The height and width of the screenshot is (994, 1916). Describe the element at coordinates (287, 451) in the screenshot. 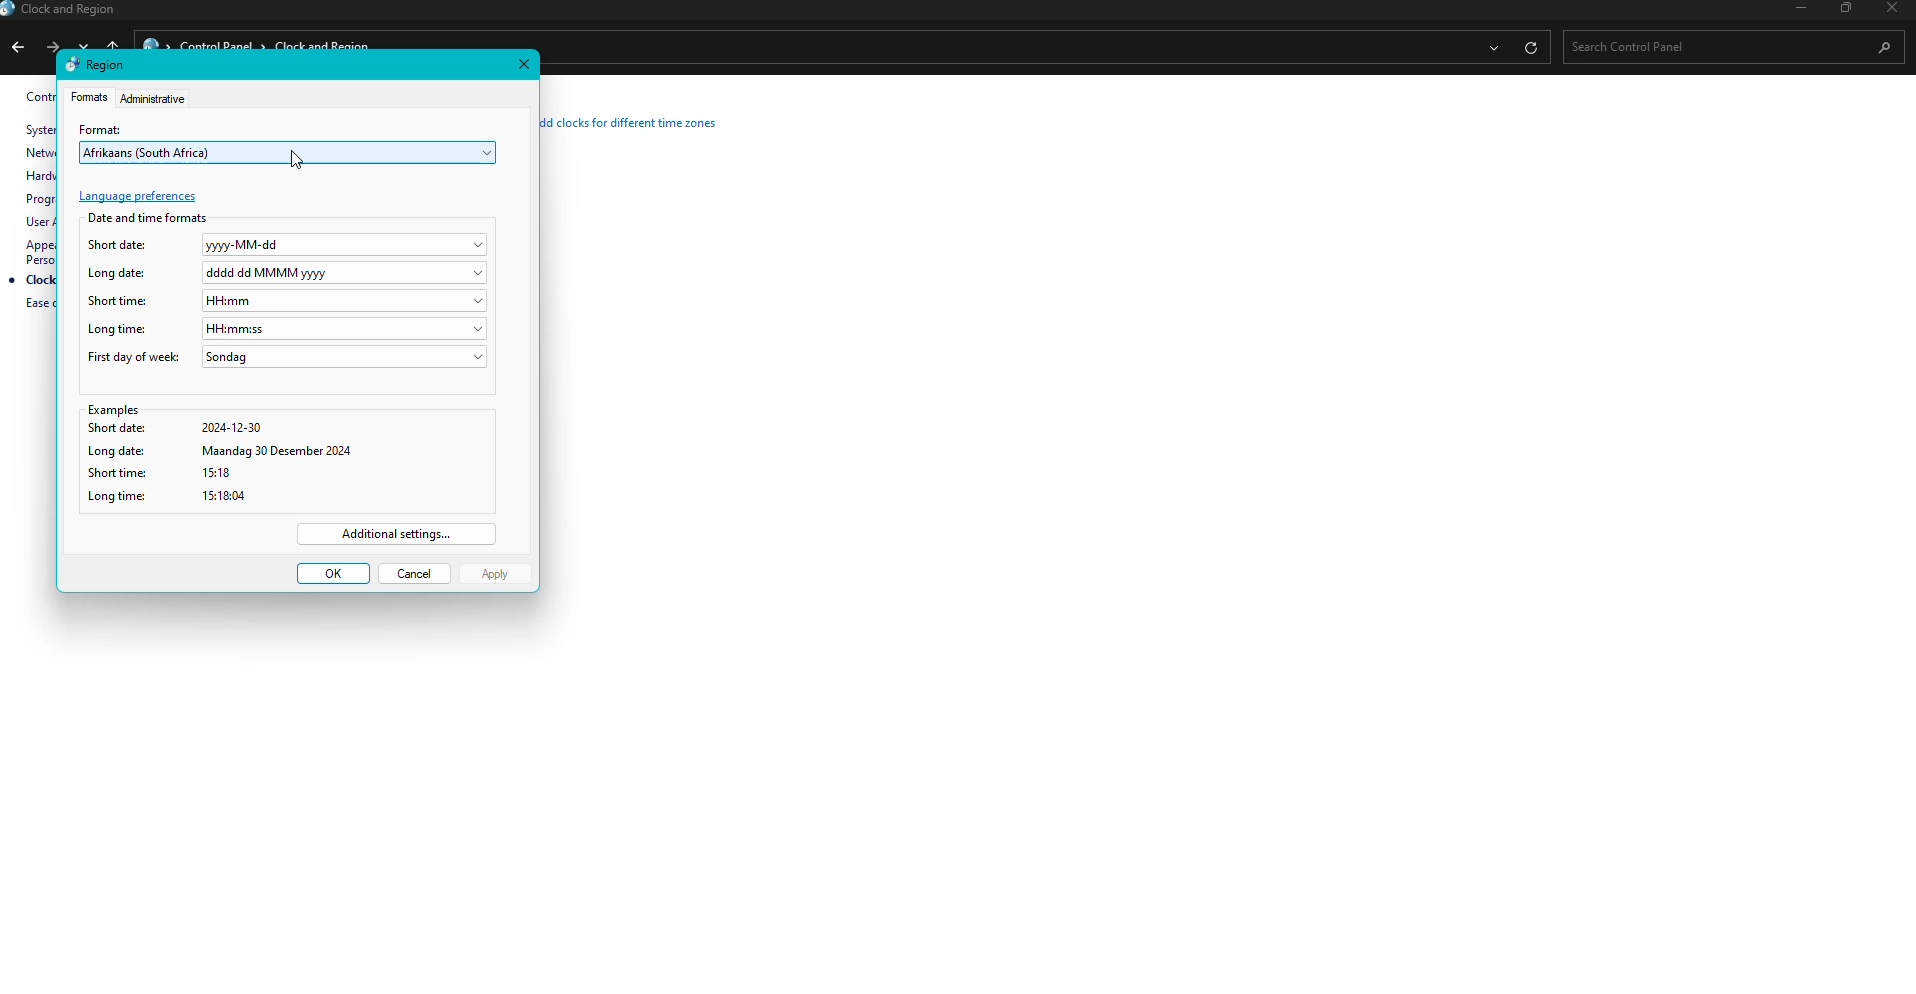

I see `long date` at that location.